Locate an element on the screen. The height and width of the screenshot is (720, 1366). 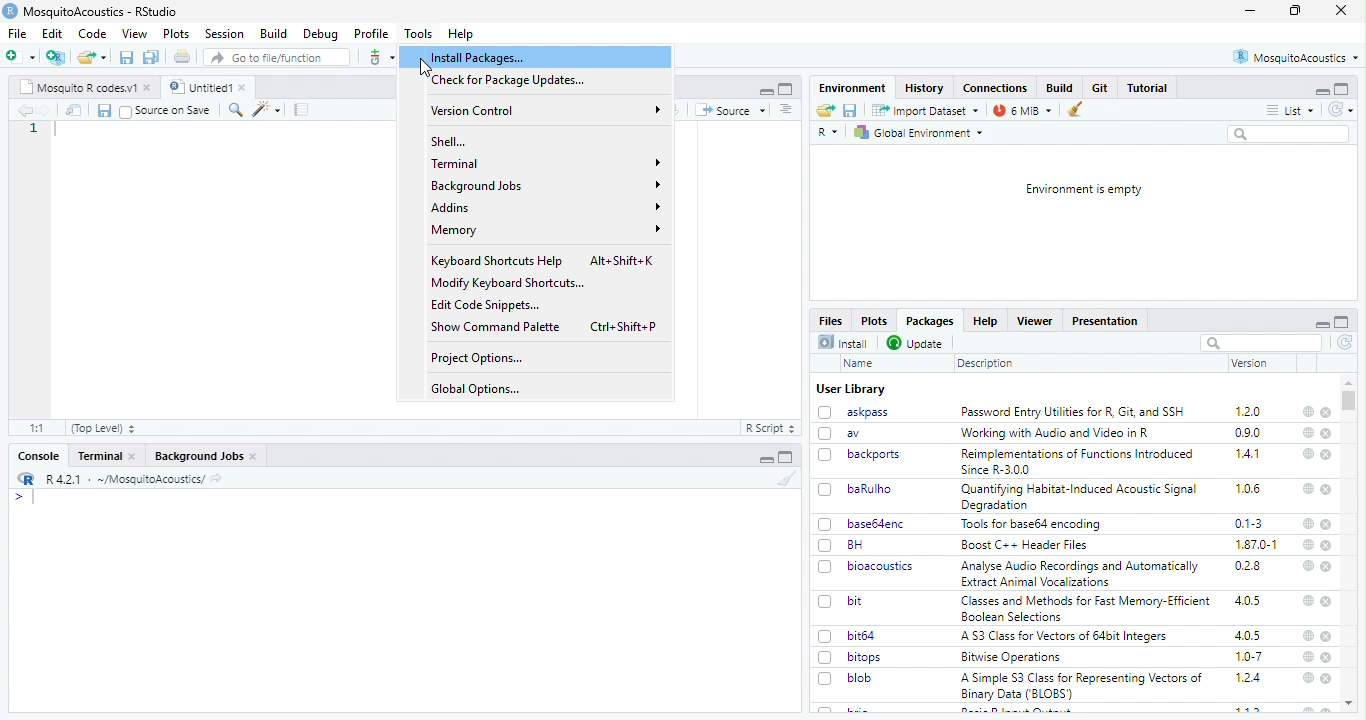
typing indicator is located at coordinates (34, 498).